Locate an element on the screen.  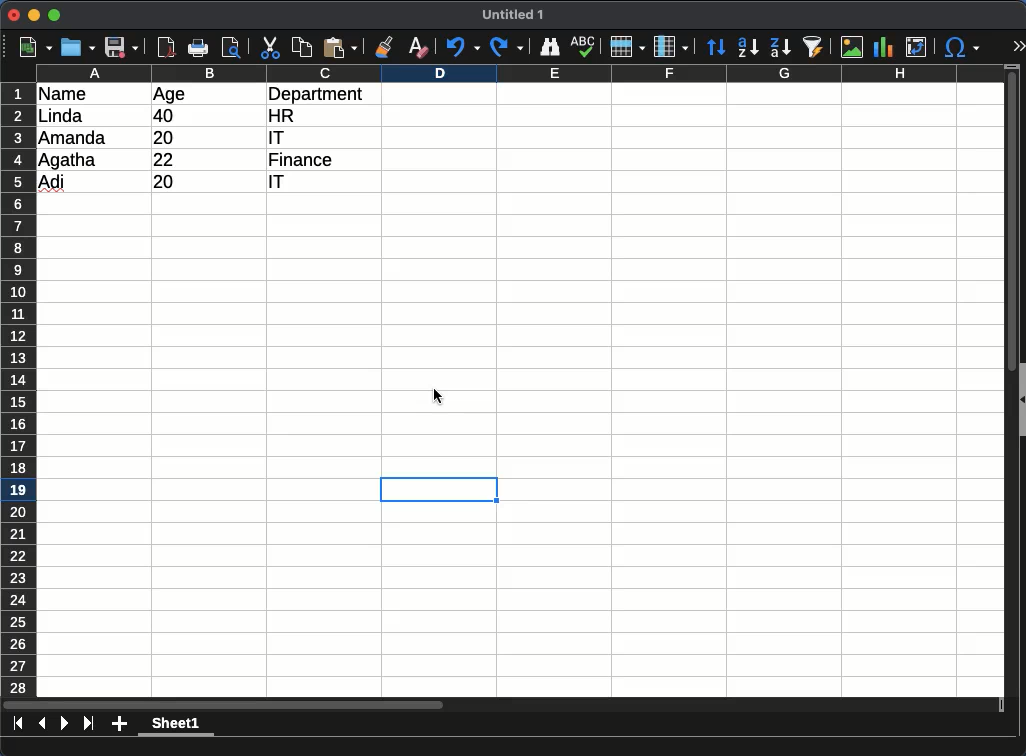
columns is located at coordinates (671, 45).